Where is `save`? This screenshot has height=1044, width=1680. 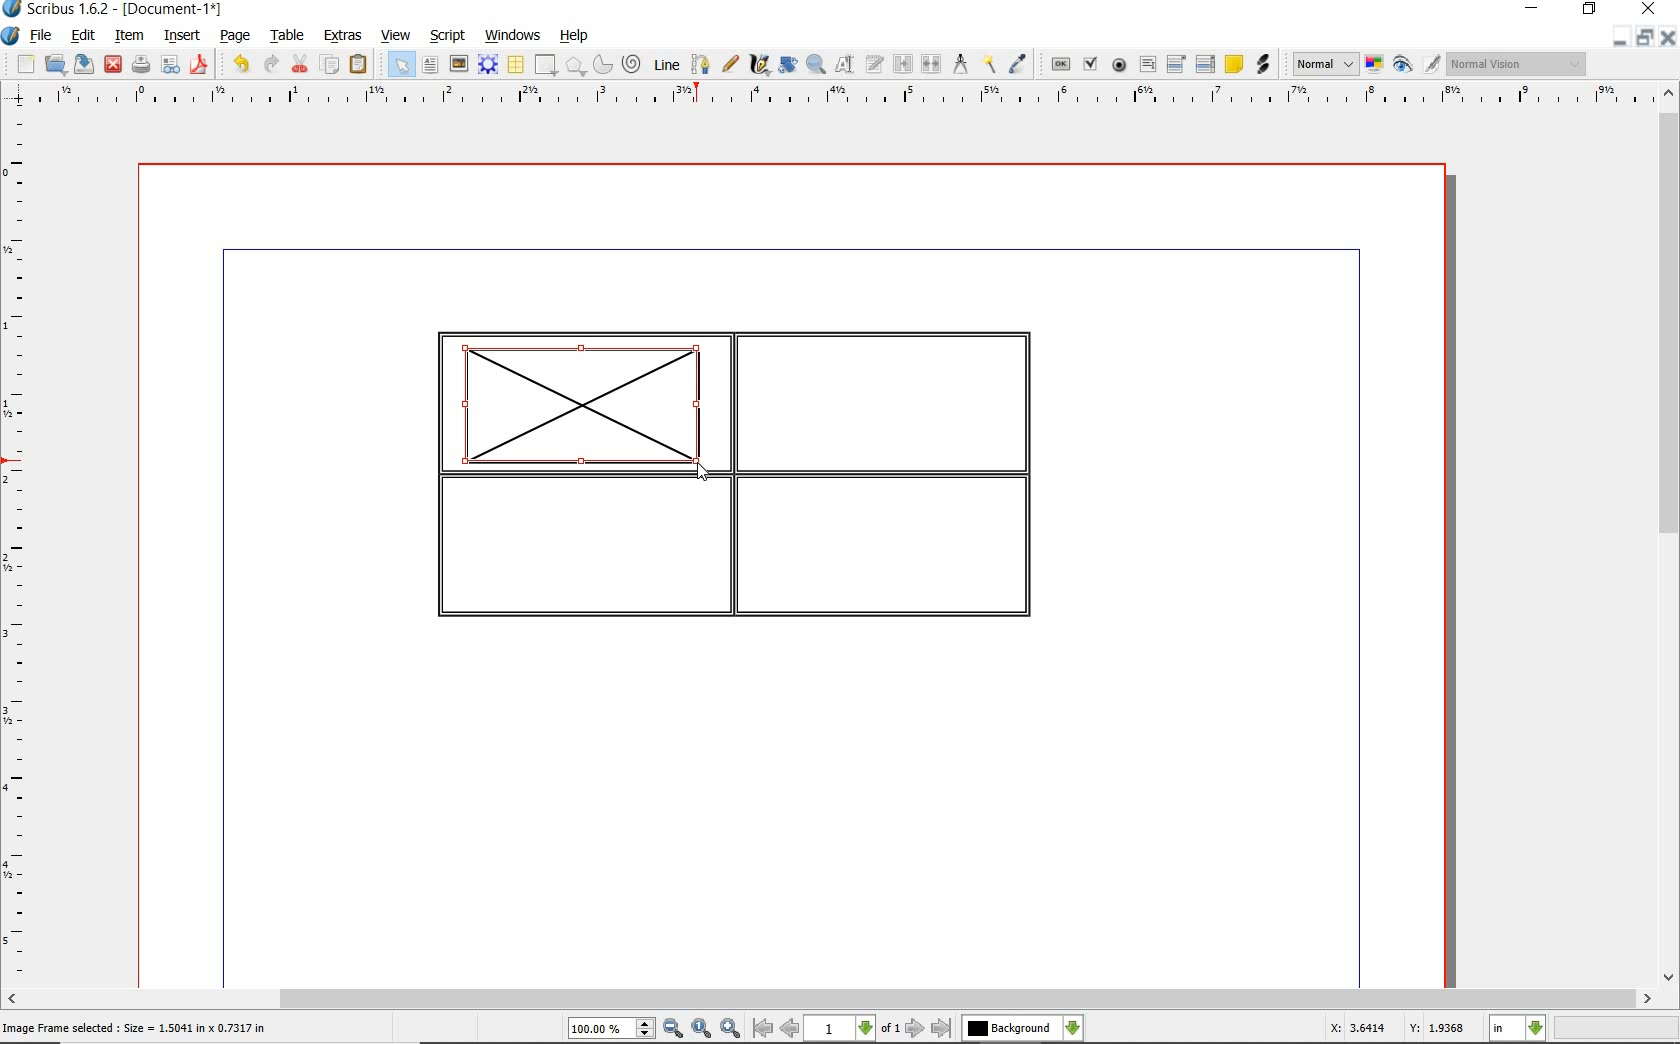
save is located at coordinates (85, 63).